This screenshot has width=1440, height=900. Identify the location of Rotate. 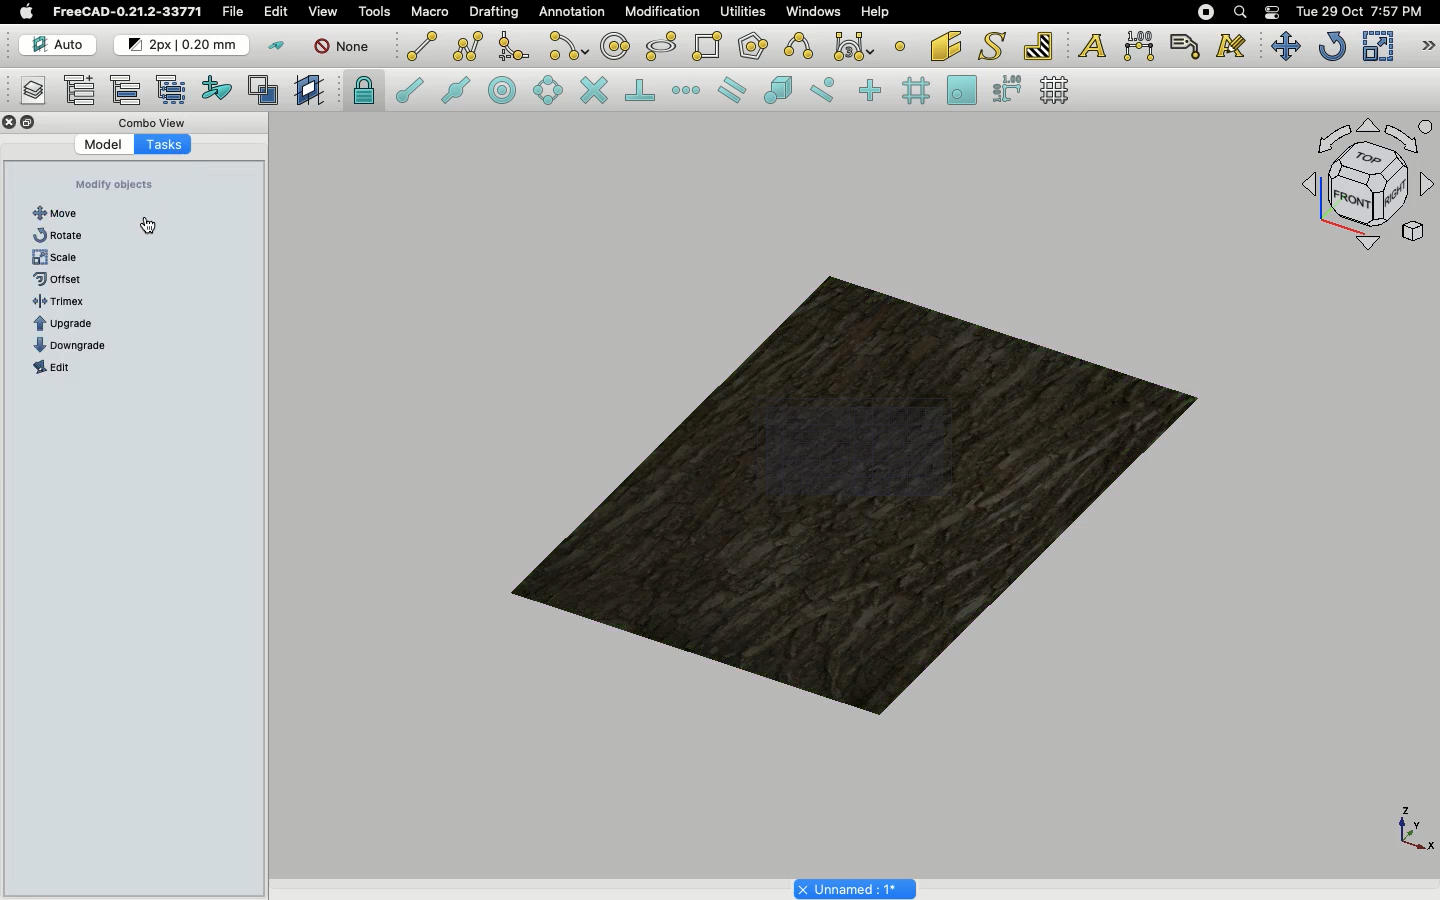
(60, 235).